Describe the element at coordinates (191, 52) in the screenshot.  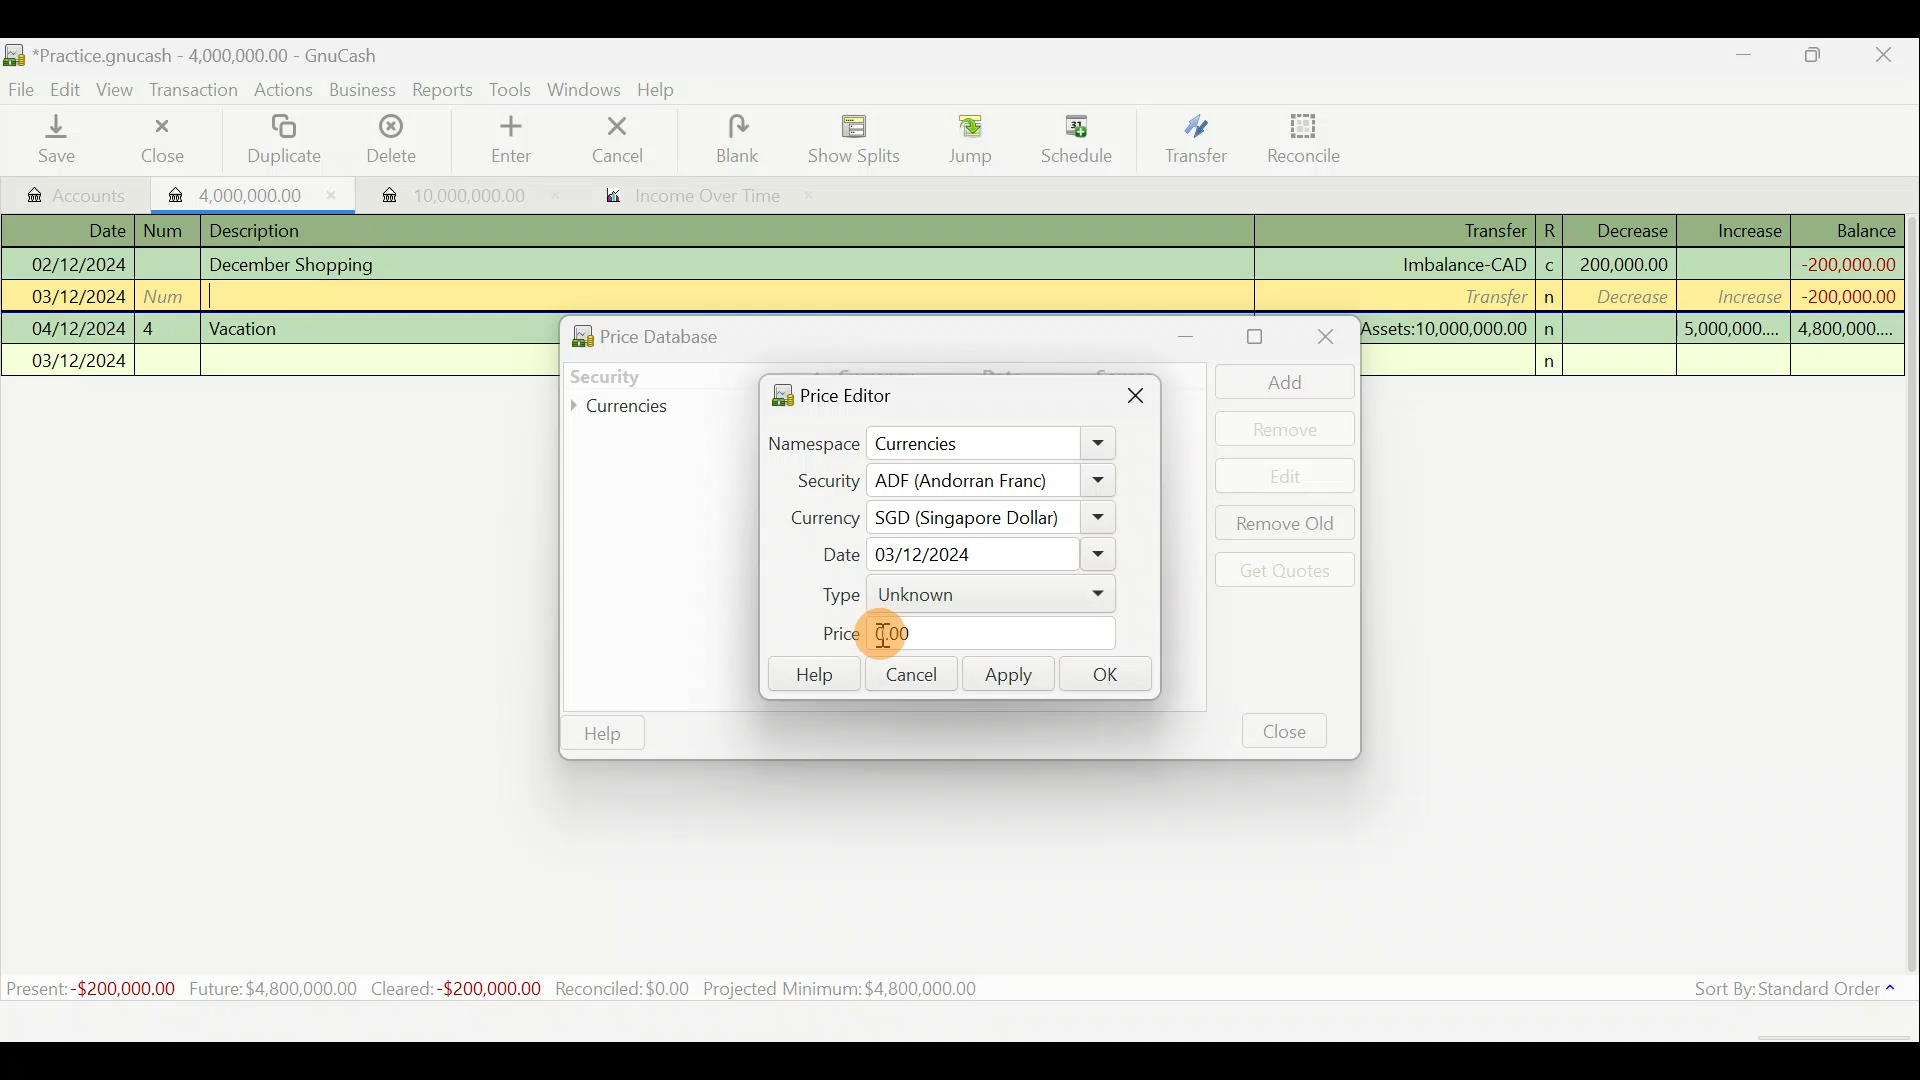
I see `Document name` at that location.